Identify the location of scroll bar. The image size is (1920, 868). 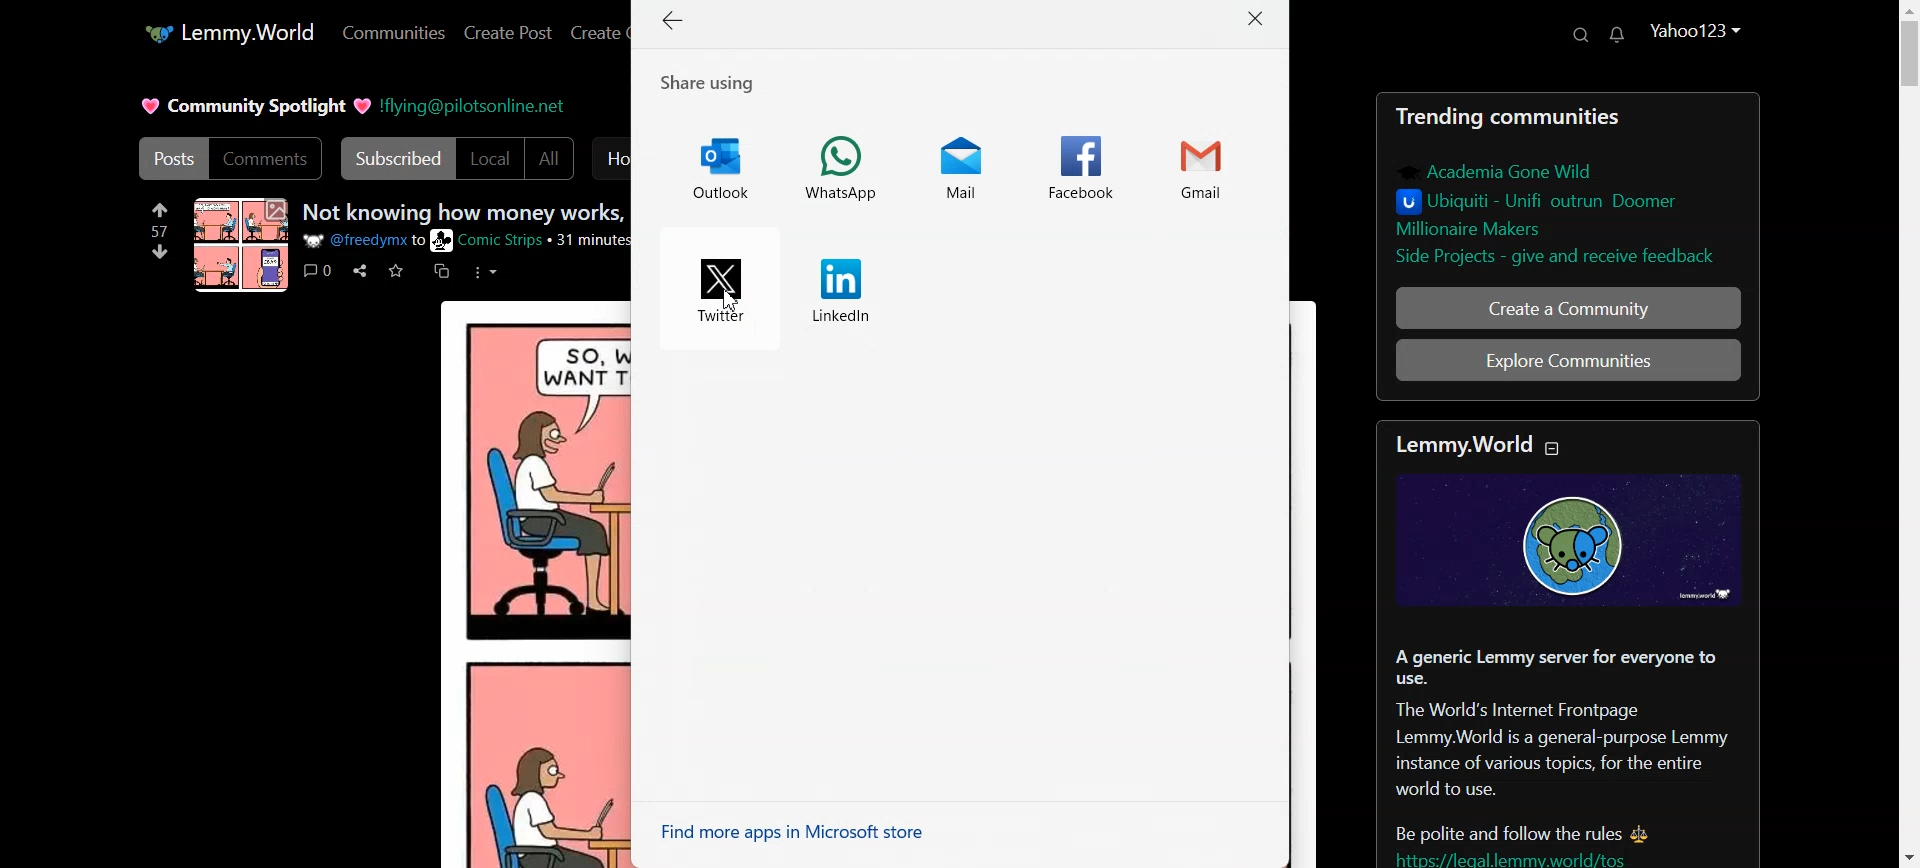
(1908, 437).